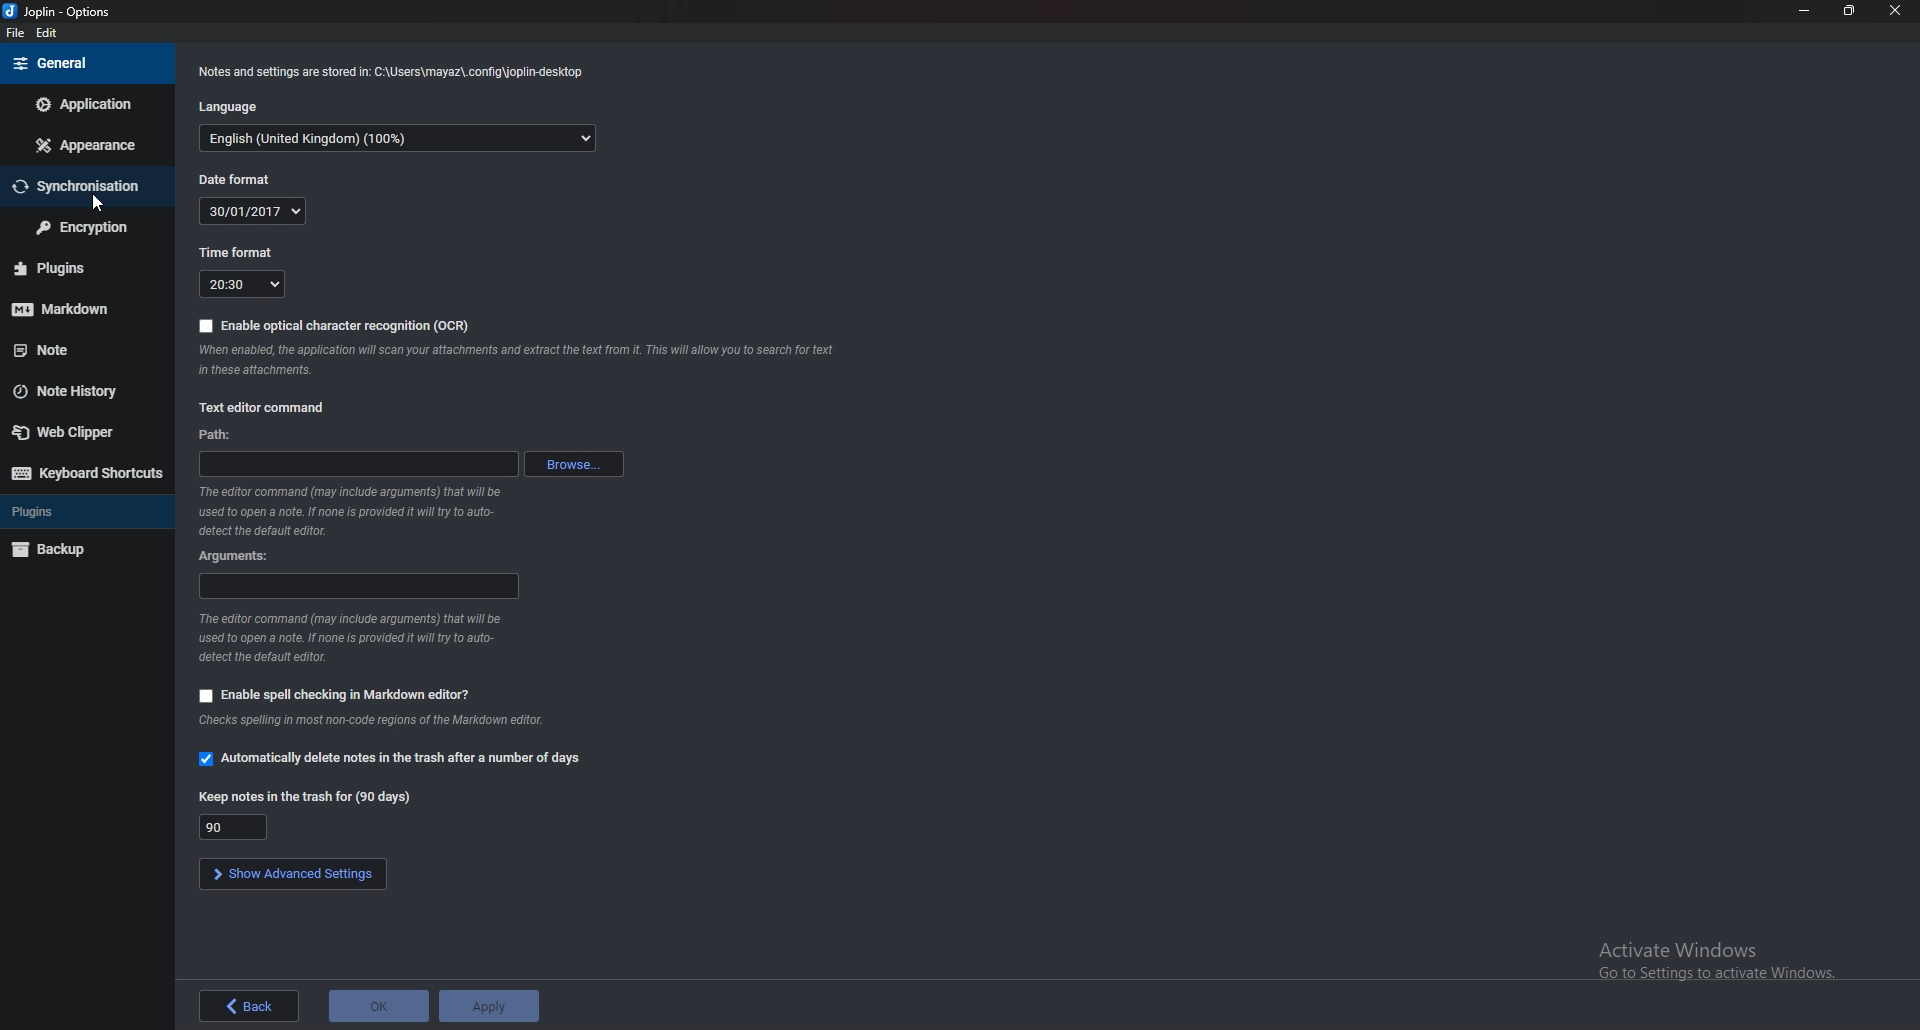 The height and width of the screenshot is (1030, 1920). What do you see at coordinates (60, 11) in the screenshot?
I see `options` at bounding box center [60, 11].